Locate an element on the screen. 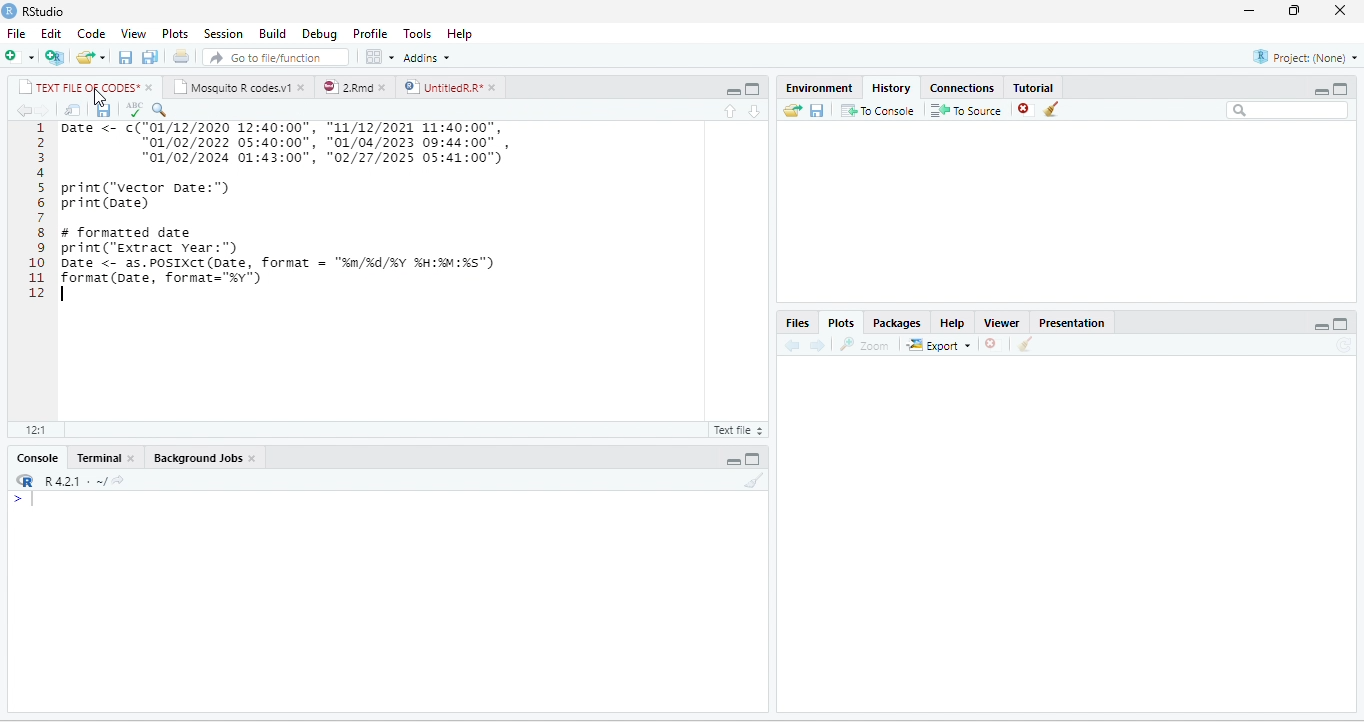 This screenshot has height=722, width=1364. TEXT FILE OF CODES is located at coordinates (78, 87).